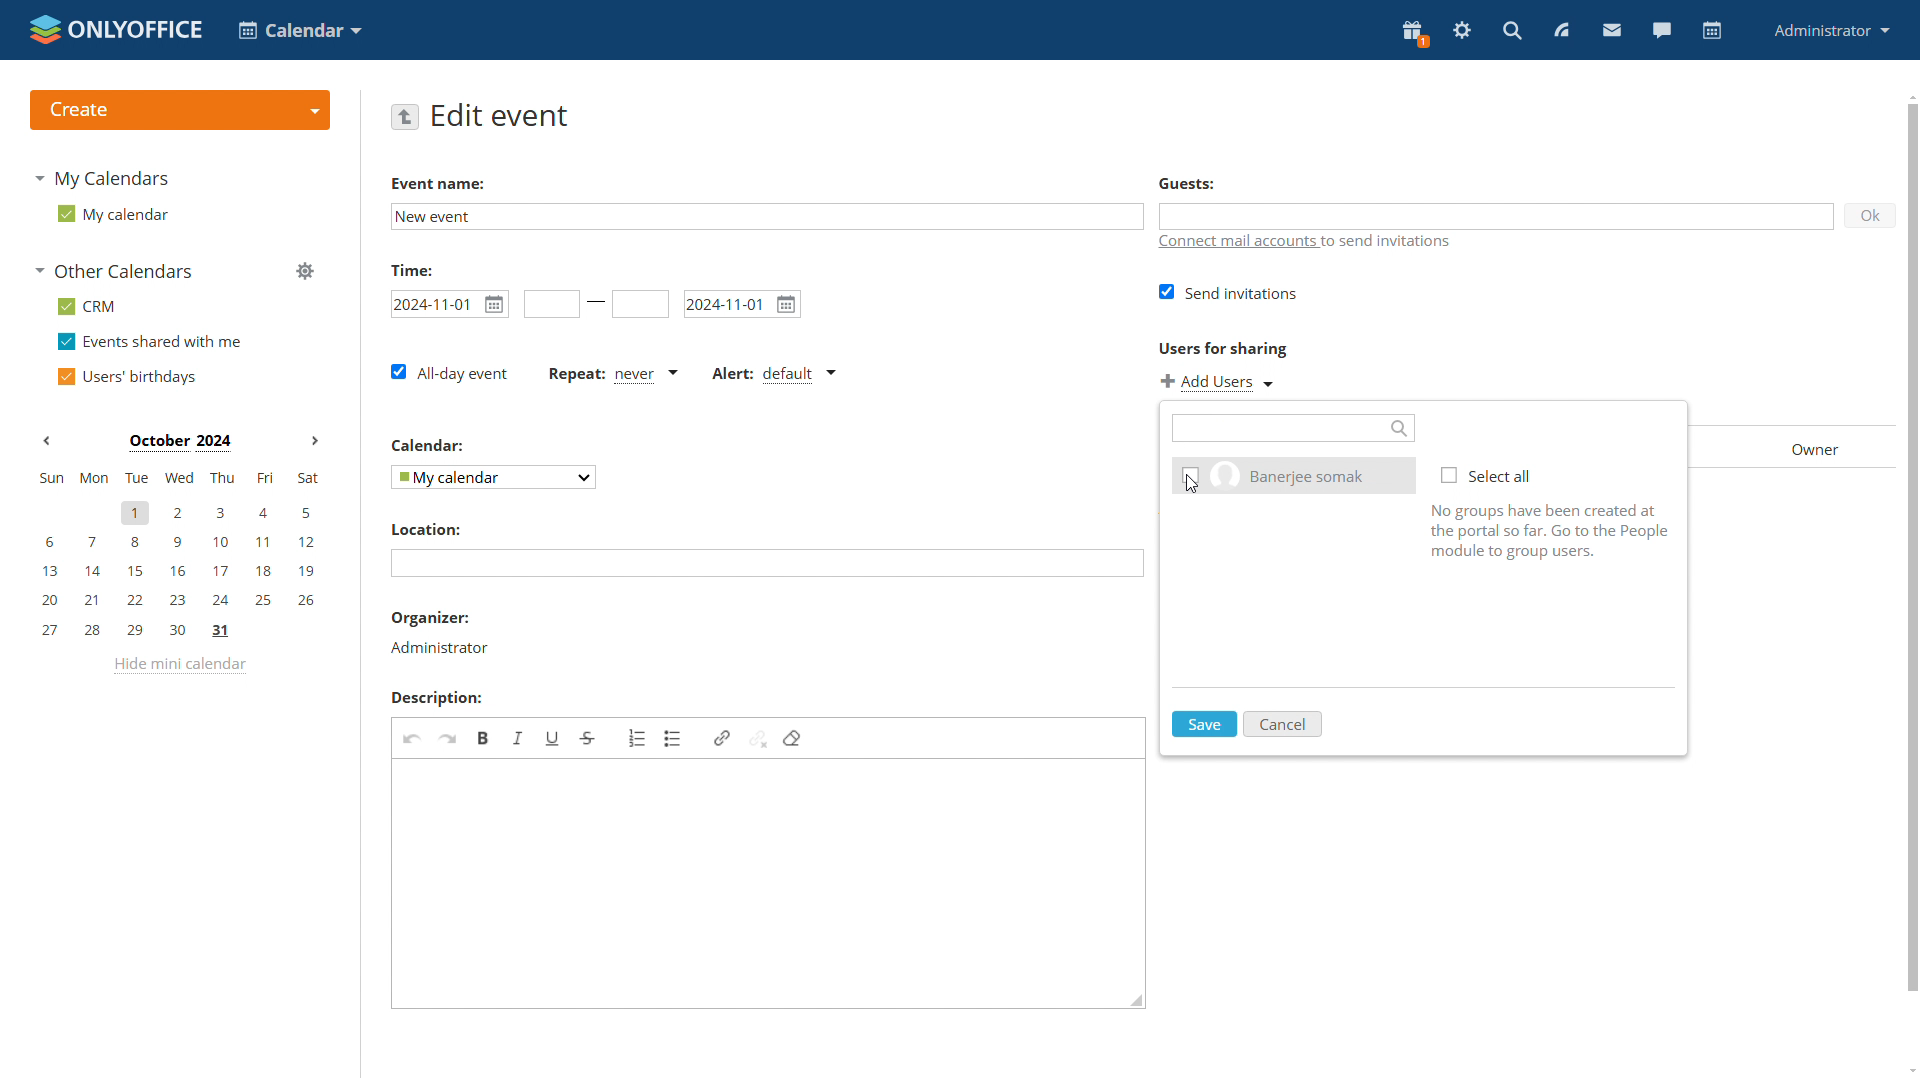  What do you see at coordinates (674, 738) in the screenshot?
I see `insert/remove bulletted list` at bounding box center [674, 738].